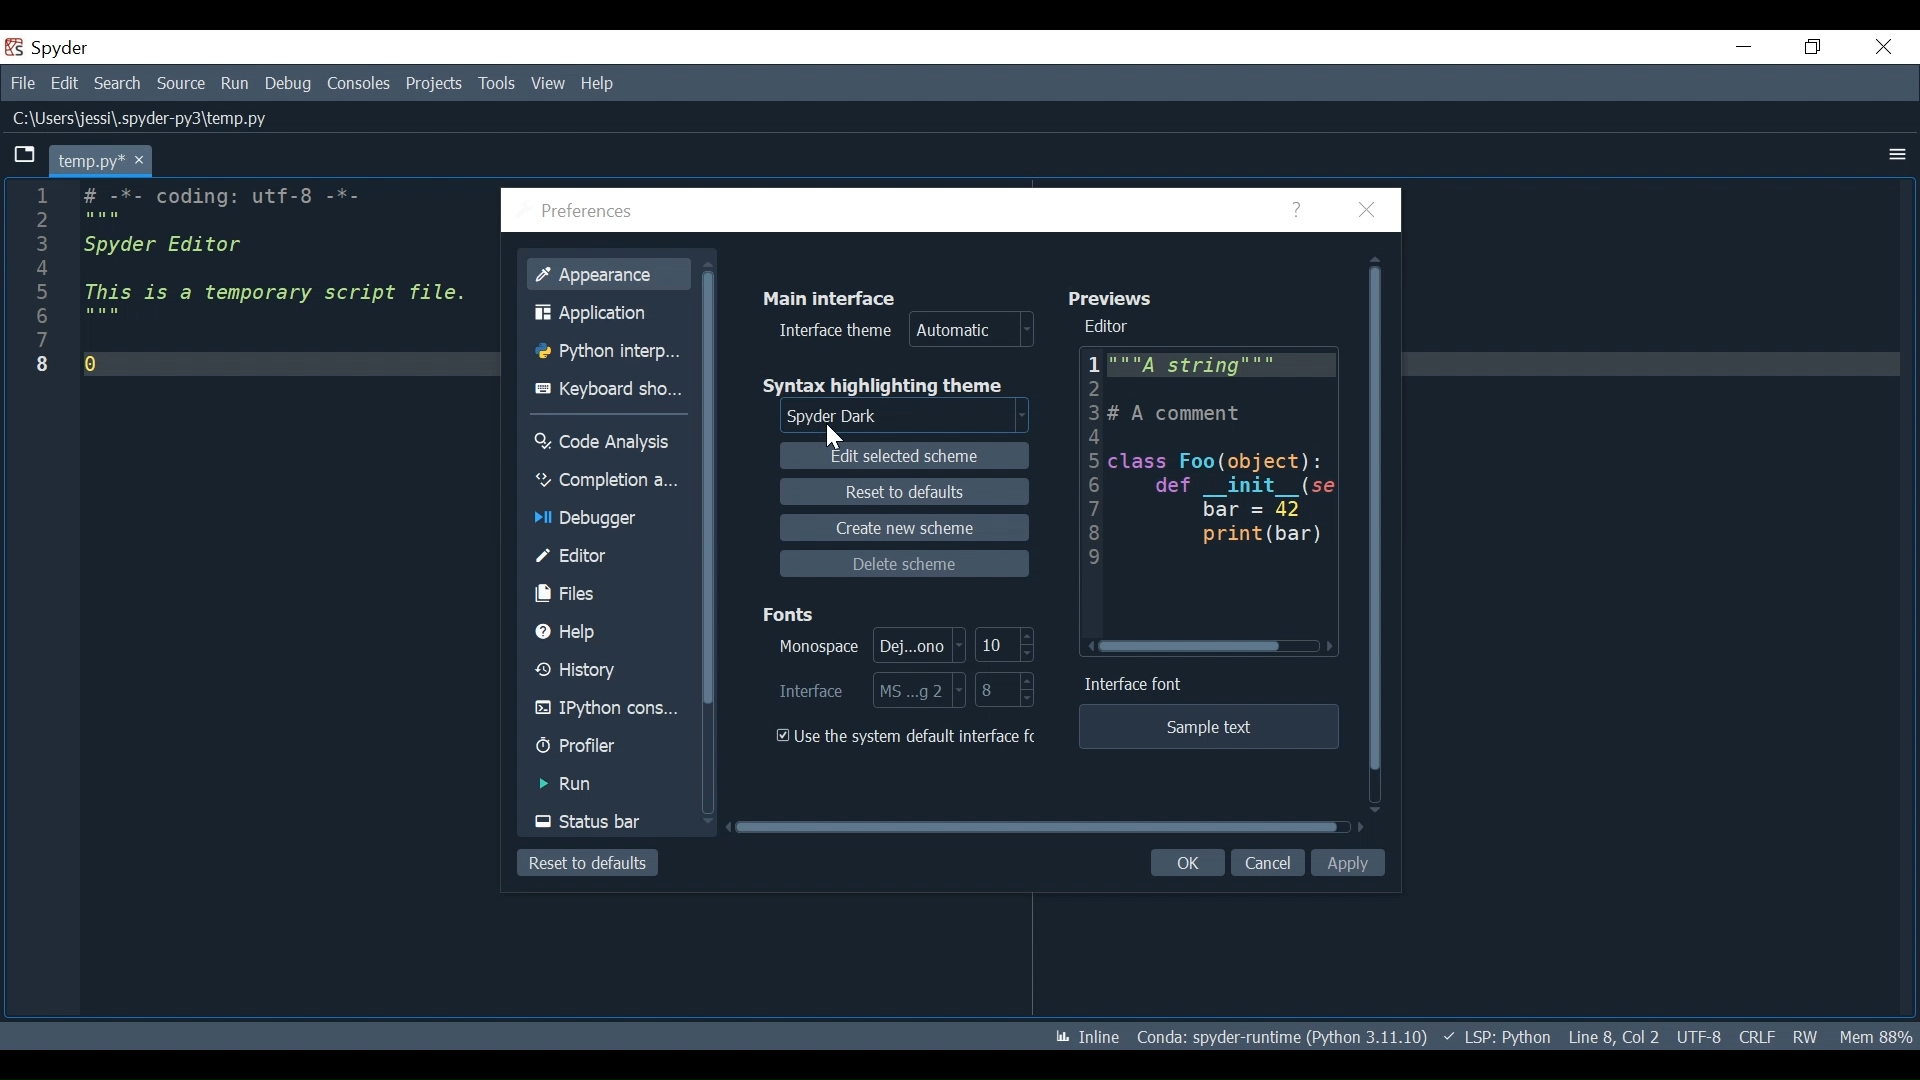  What do you see at coordinates (1895, 152) in the screenshot?
I see `More Options` at bounding box center [1895, 152].